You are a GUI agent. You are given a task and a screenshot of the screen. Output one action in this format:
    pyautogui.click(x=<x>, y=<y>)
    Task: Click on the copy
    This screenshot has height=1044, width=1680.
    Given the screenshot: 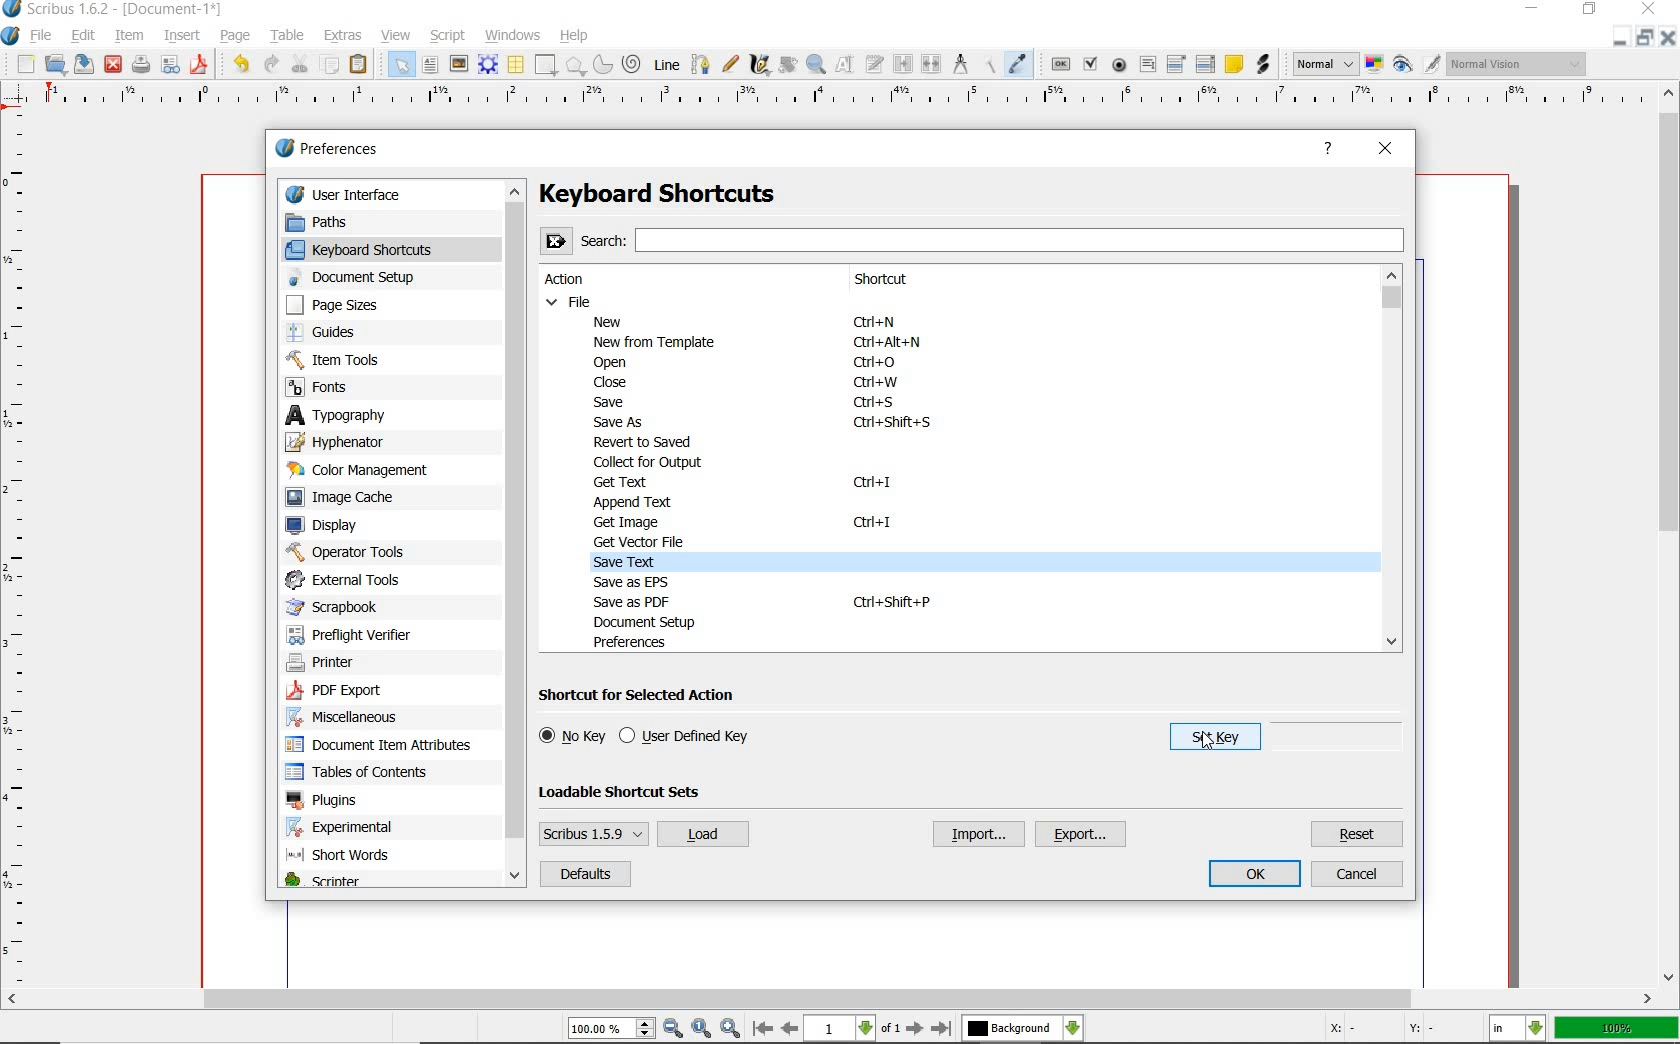 What is the action you would take?
    pyautogui.click(x=330, y=65)
    